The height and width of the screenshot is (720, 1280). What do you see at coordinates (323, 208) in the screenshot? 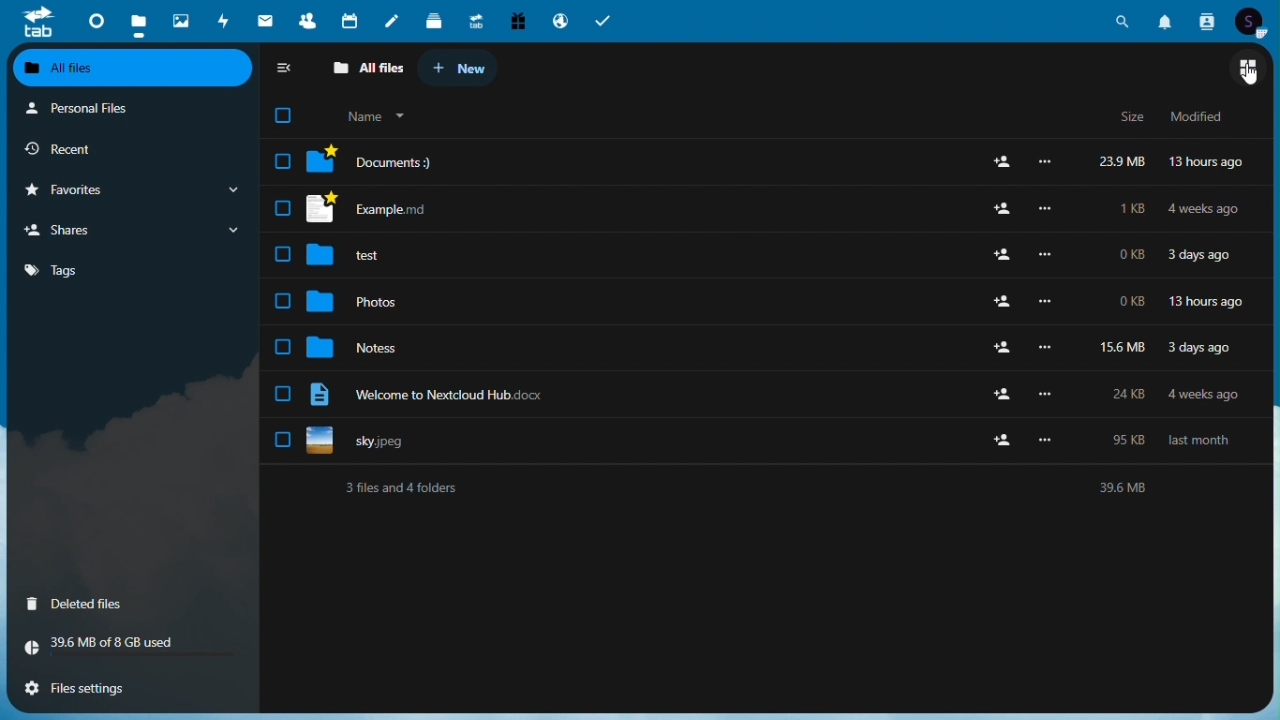
I see `file` at bounding box center [323, 208].